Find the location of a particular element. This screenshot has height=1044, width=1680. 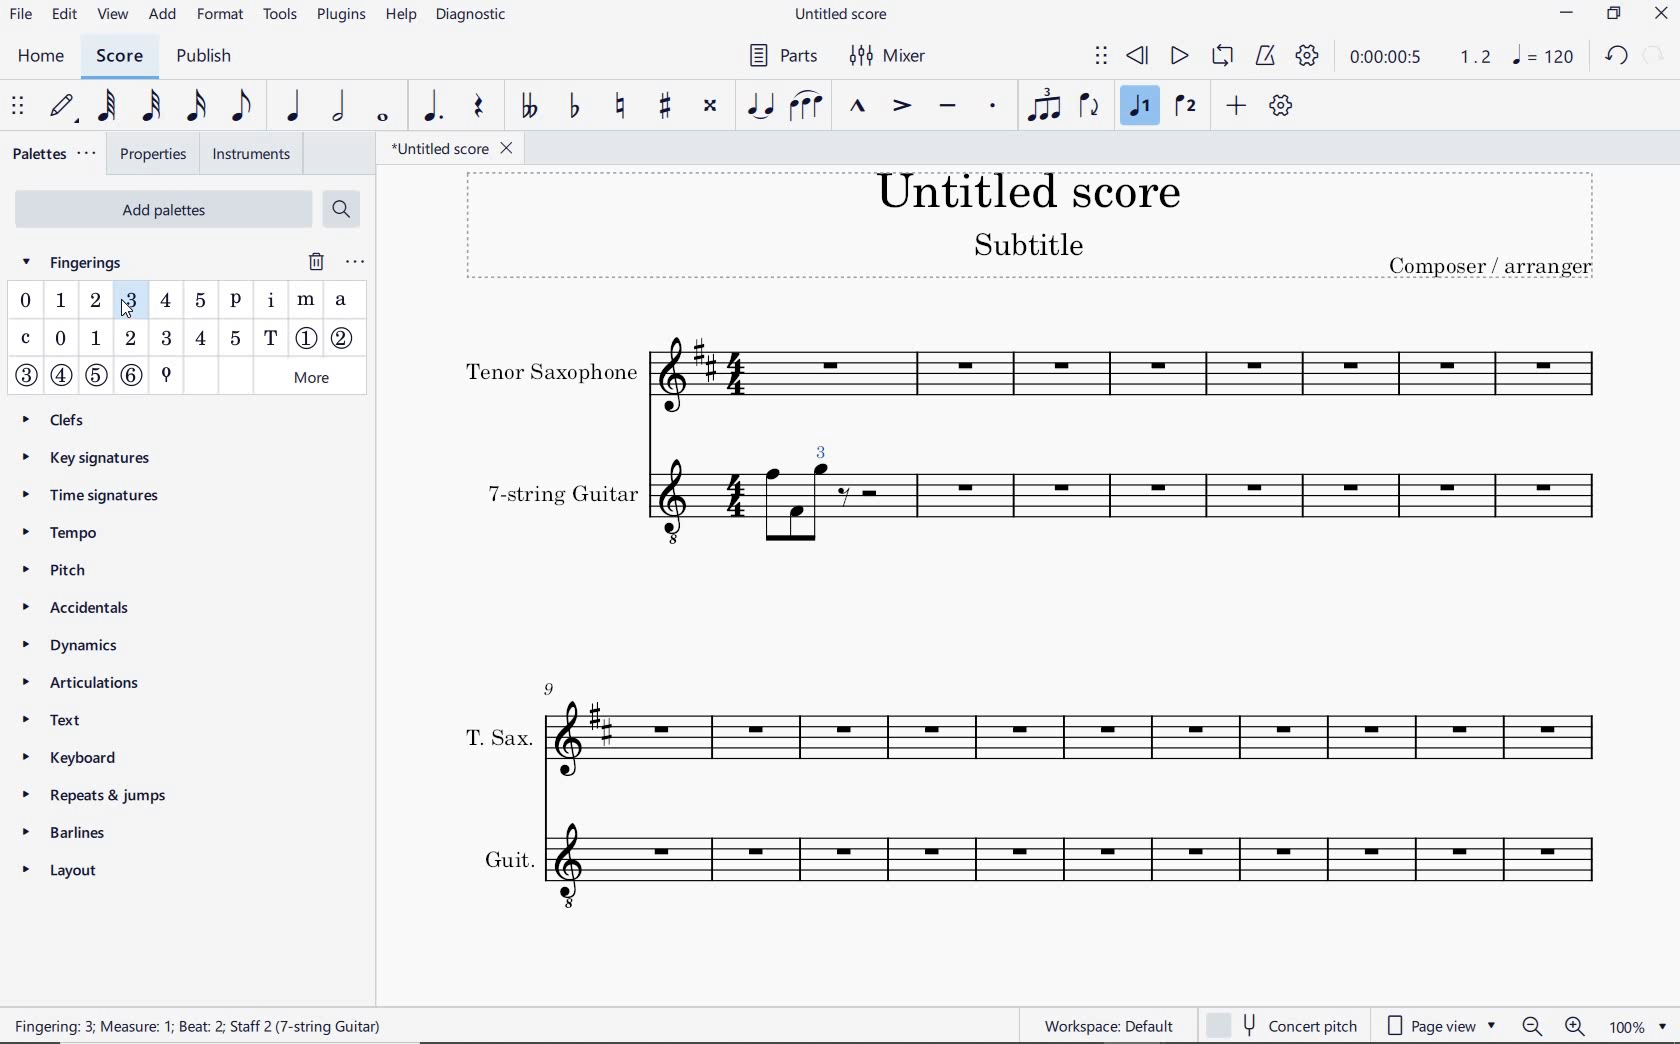

MARCATO is located at coordinates (857, 108).